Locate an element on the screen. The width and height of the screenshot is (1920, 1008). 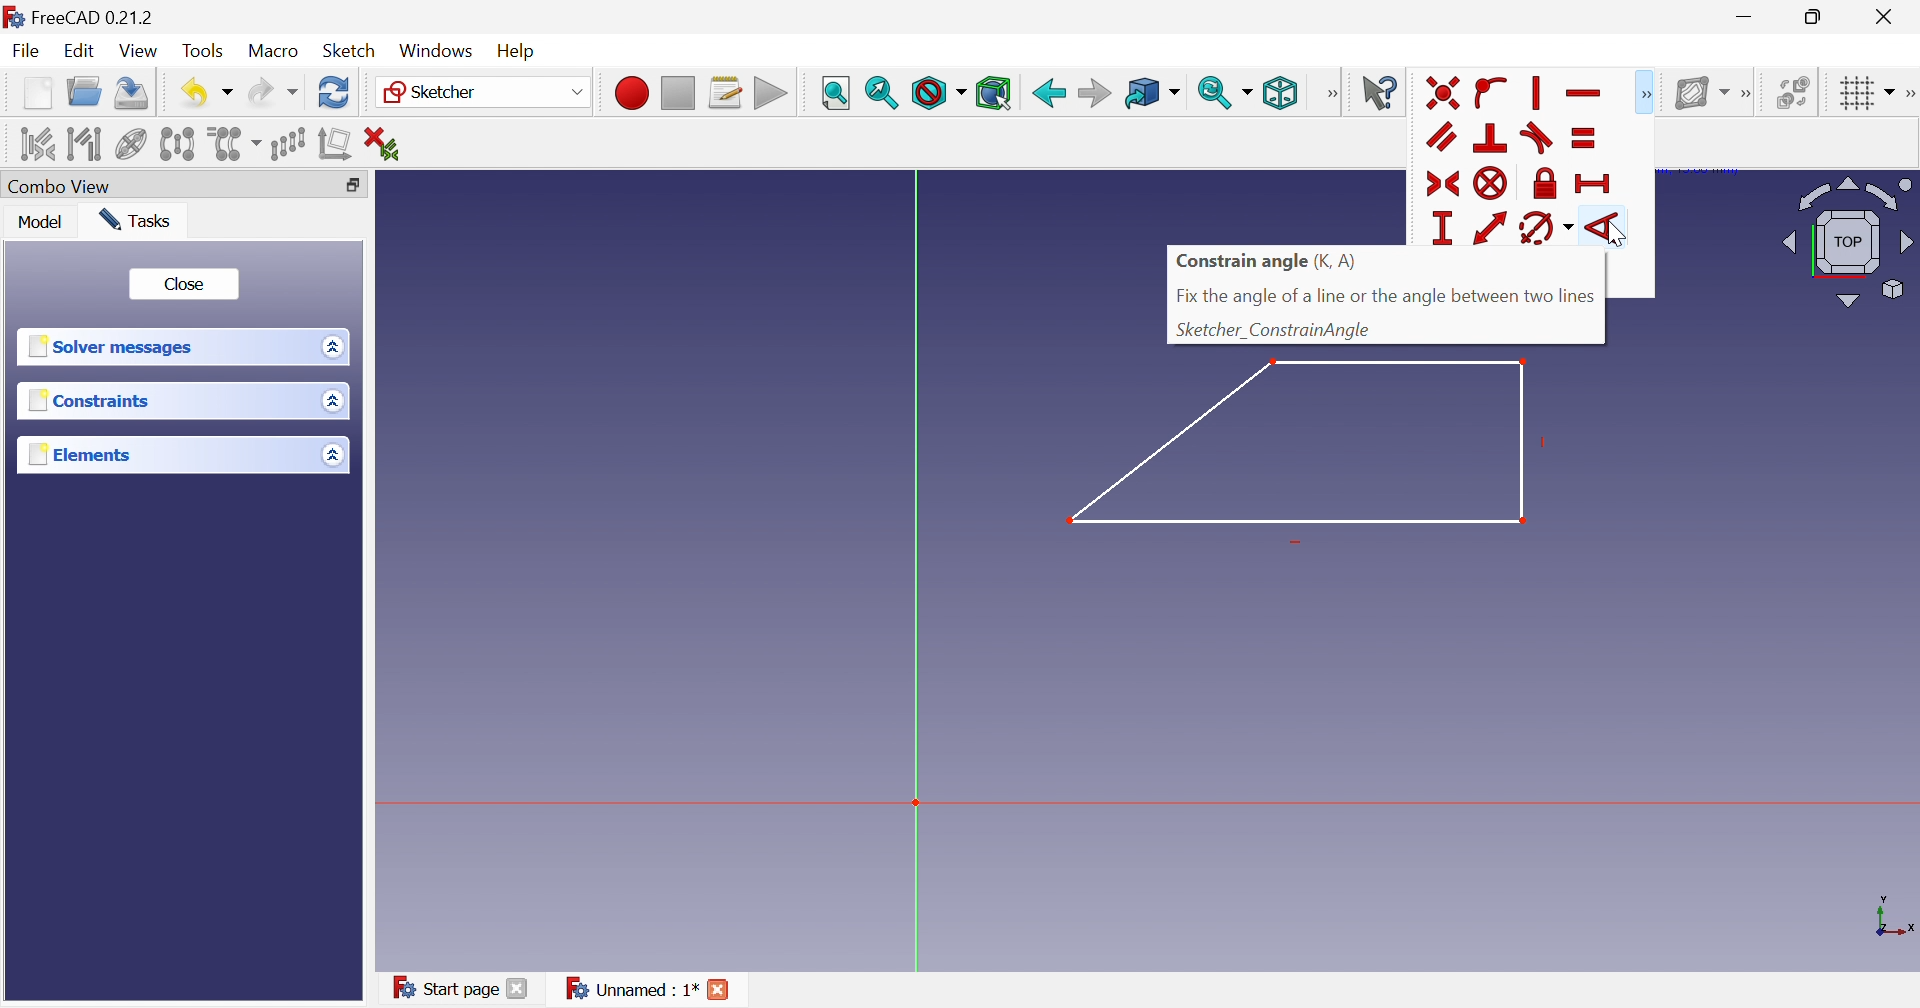
Start page is located at coordinates (449, 989).